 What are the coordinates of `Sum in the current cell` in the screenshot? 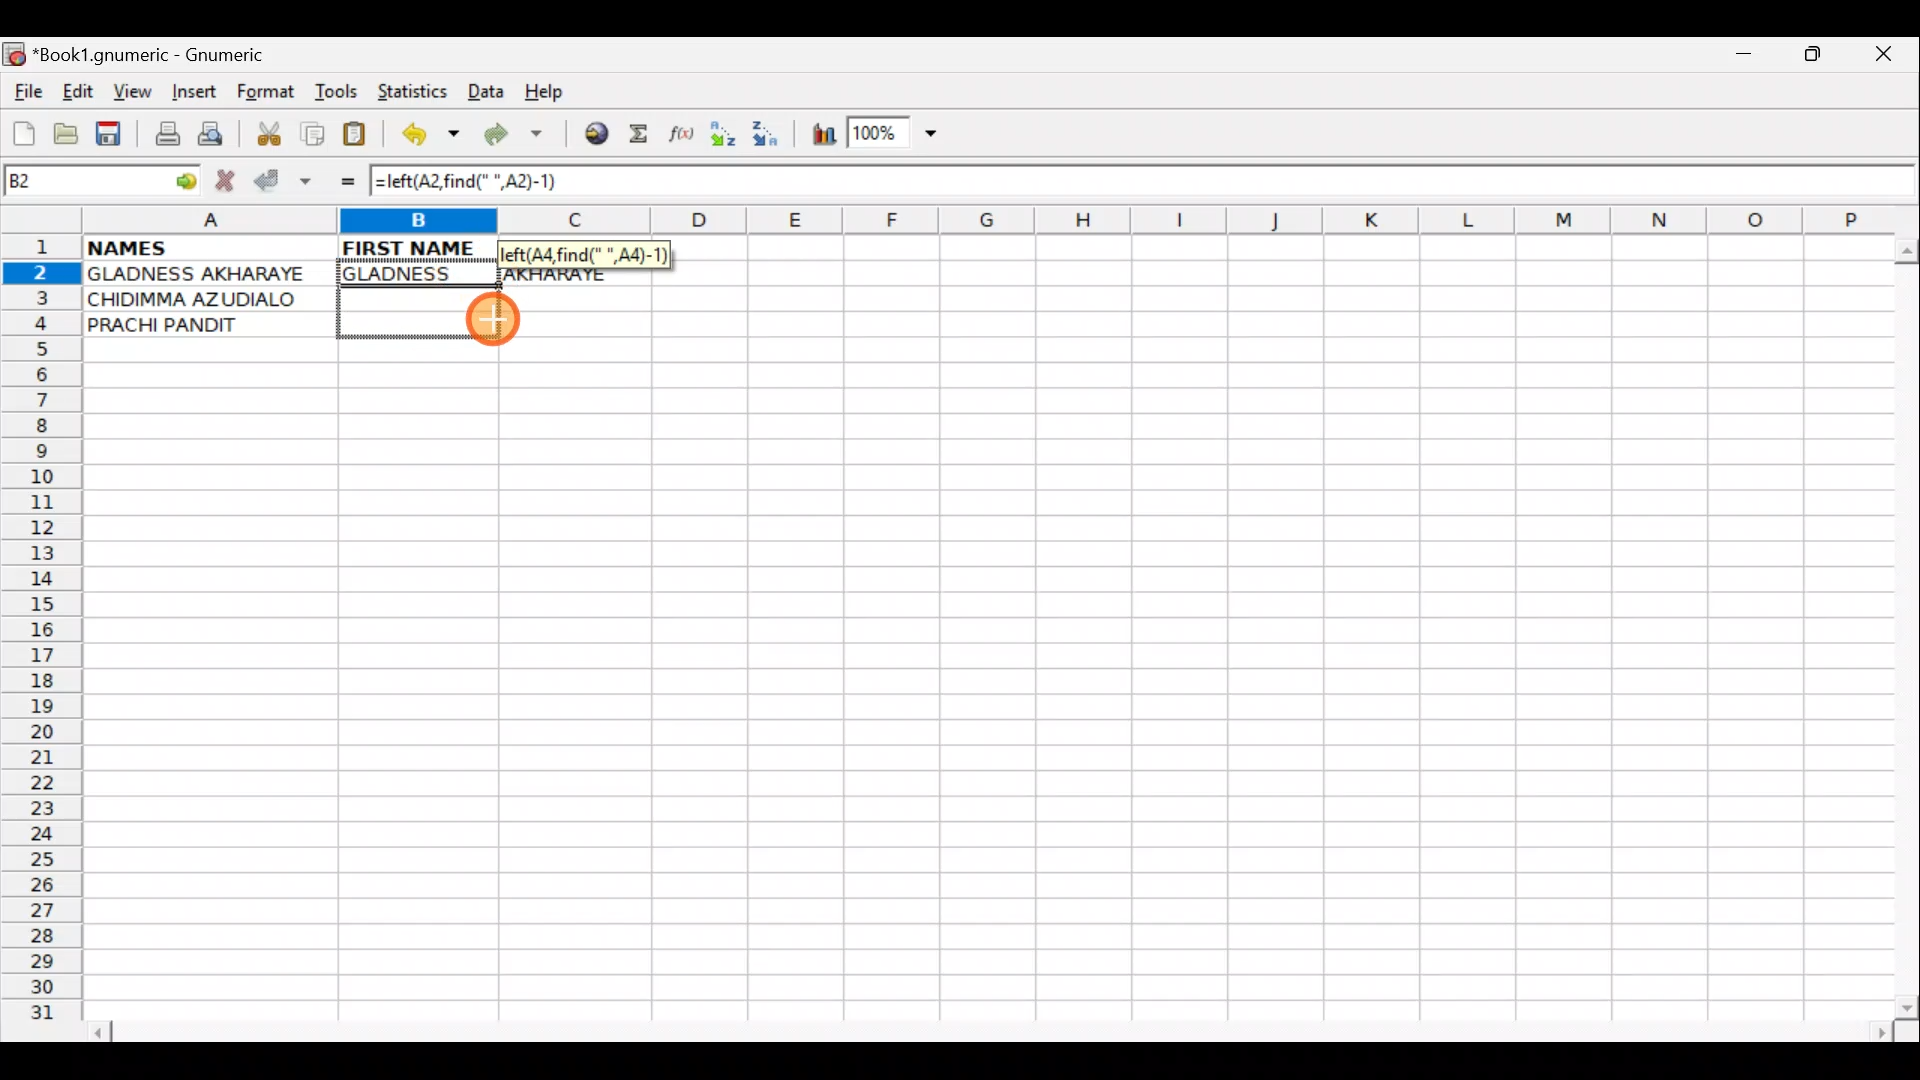 It's located at (645, 135).